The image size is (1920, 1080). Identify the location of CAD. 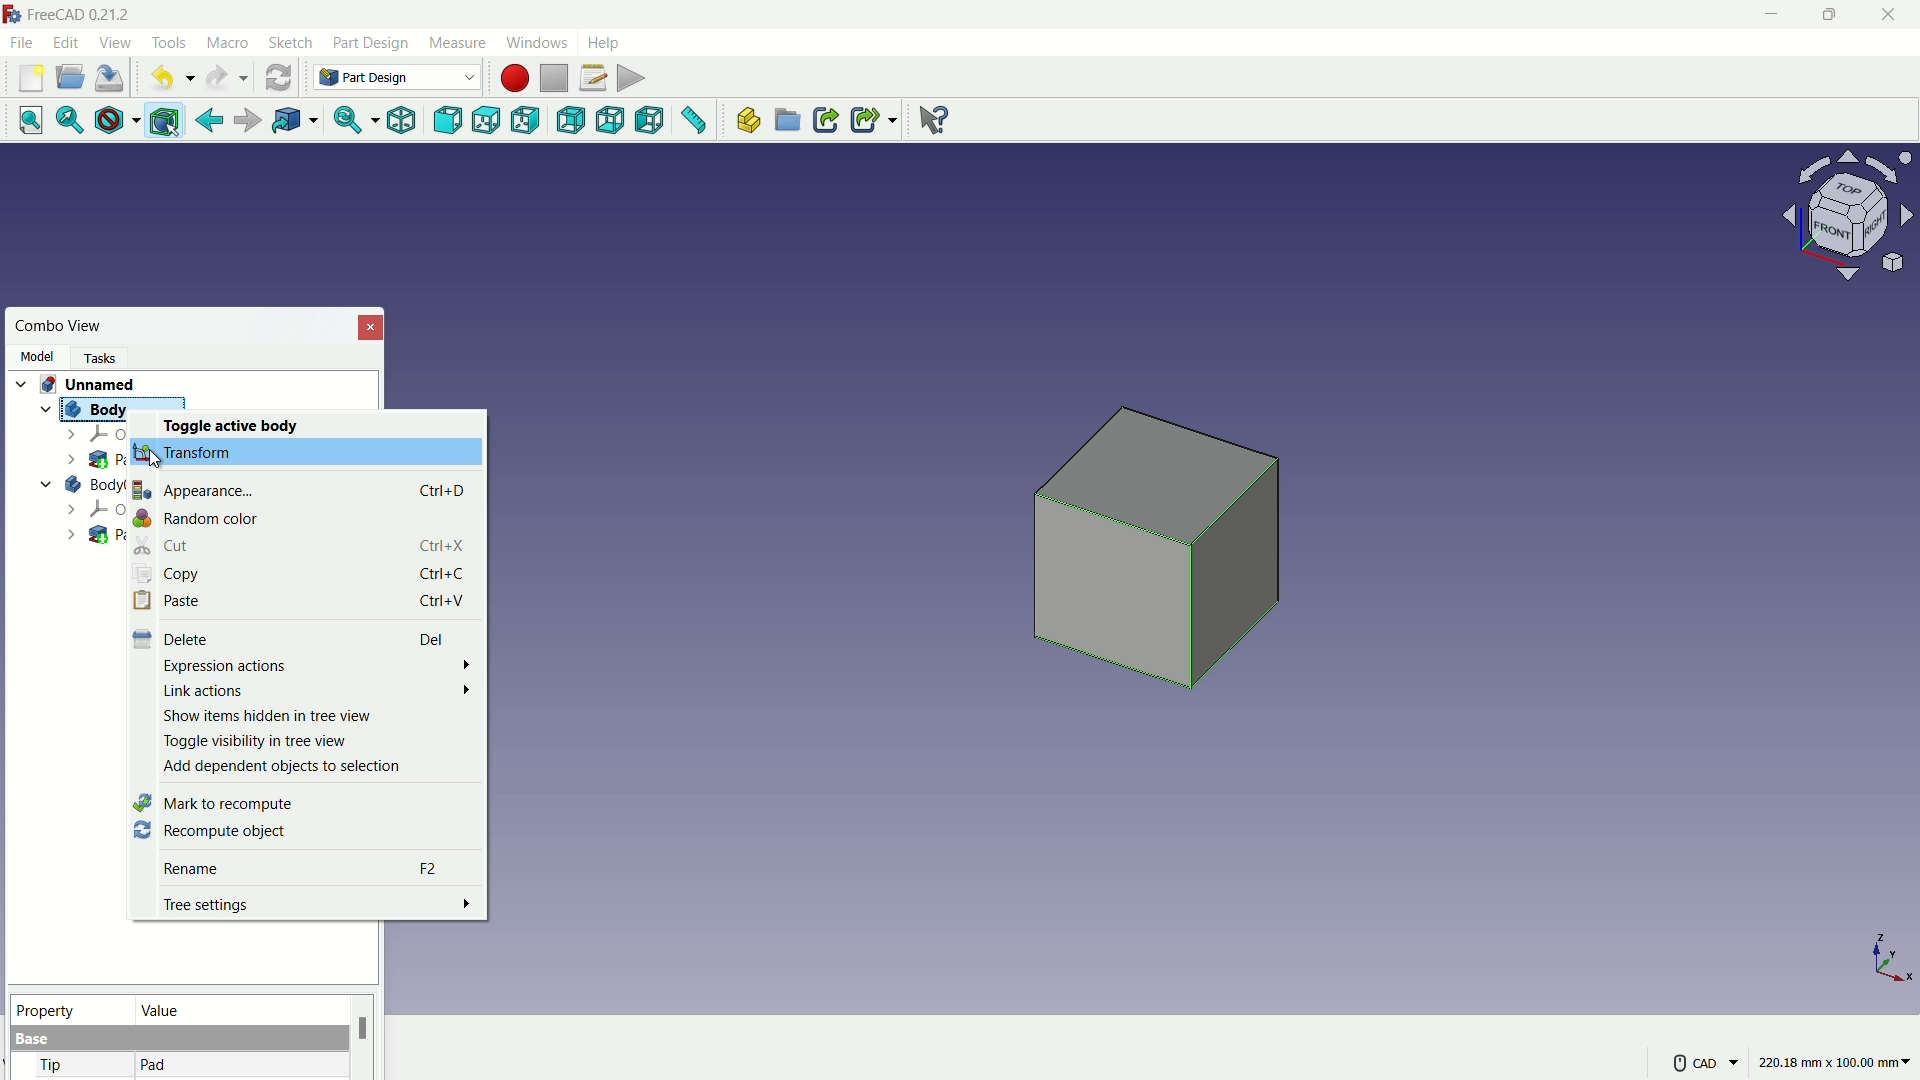
(1703, 1061).